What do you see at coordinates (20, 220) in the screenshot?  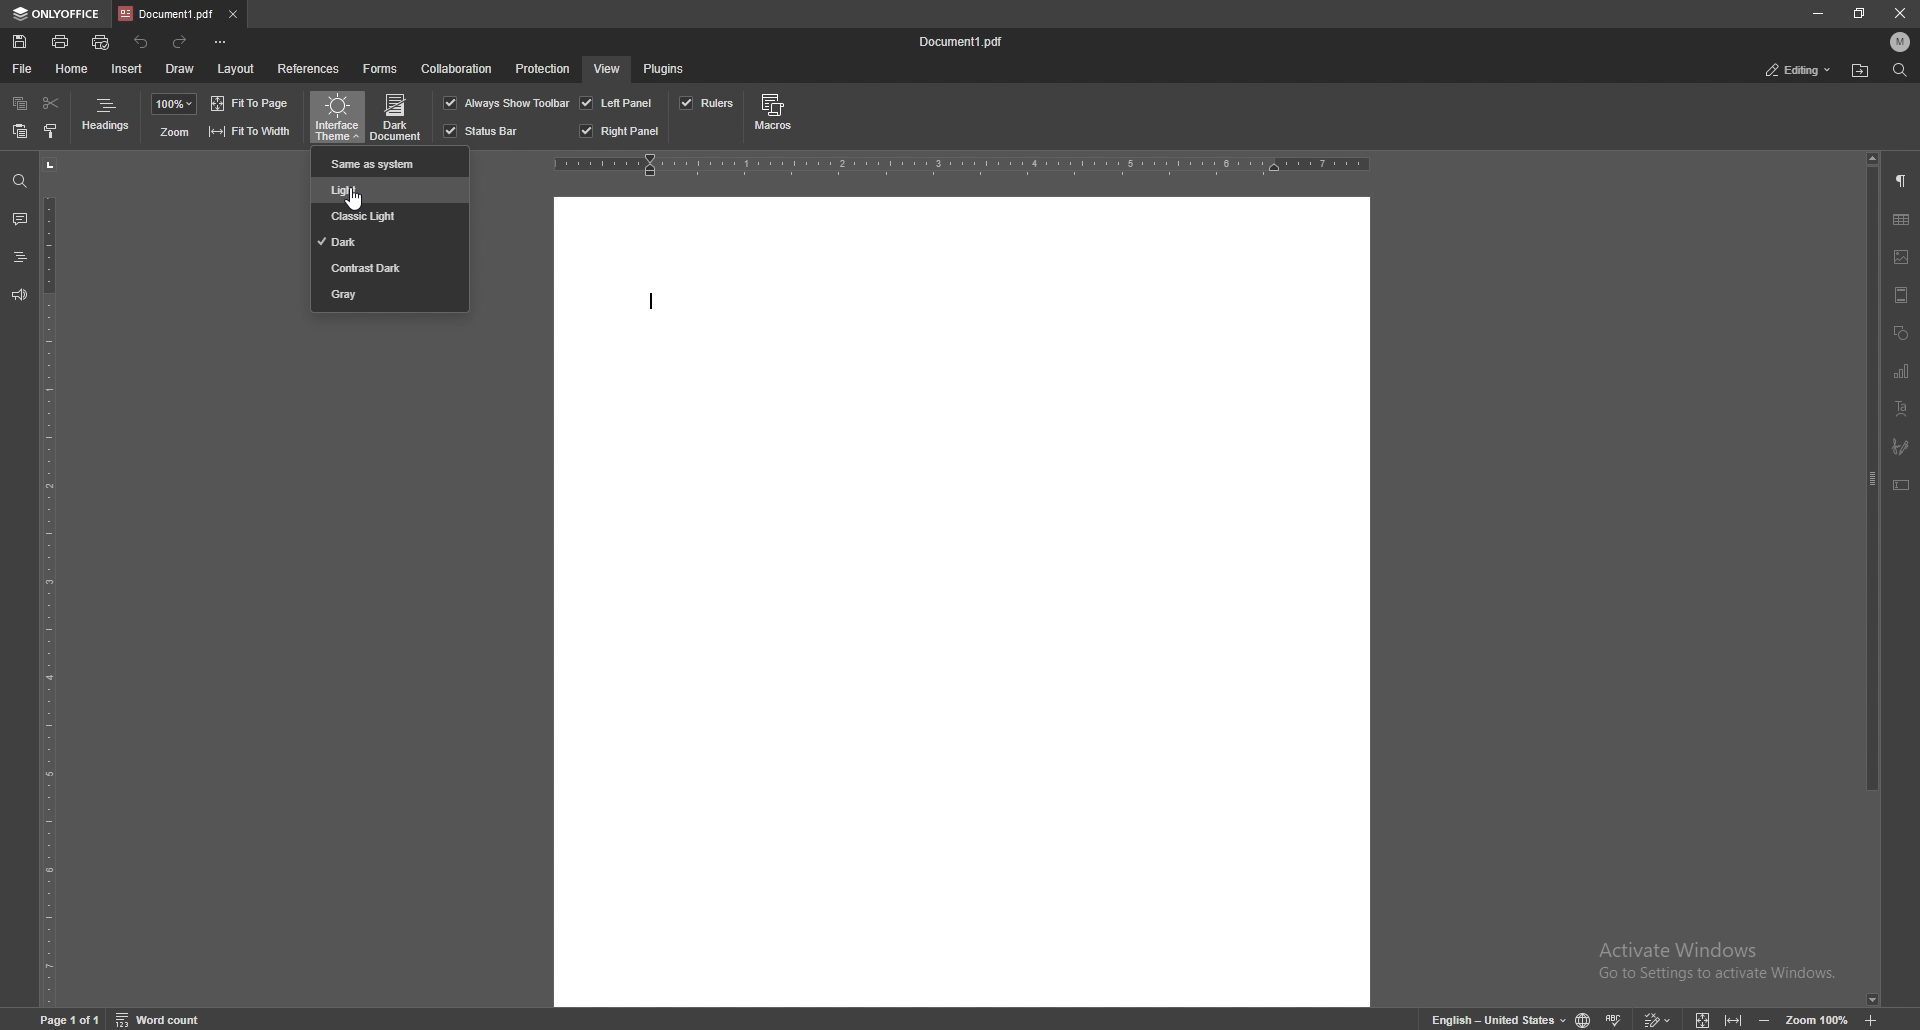 I see `comment` at bounding box center [20, 220].